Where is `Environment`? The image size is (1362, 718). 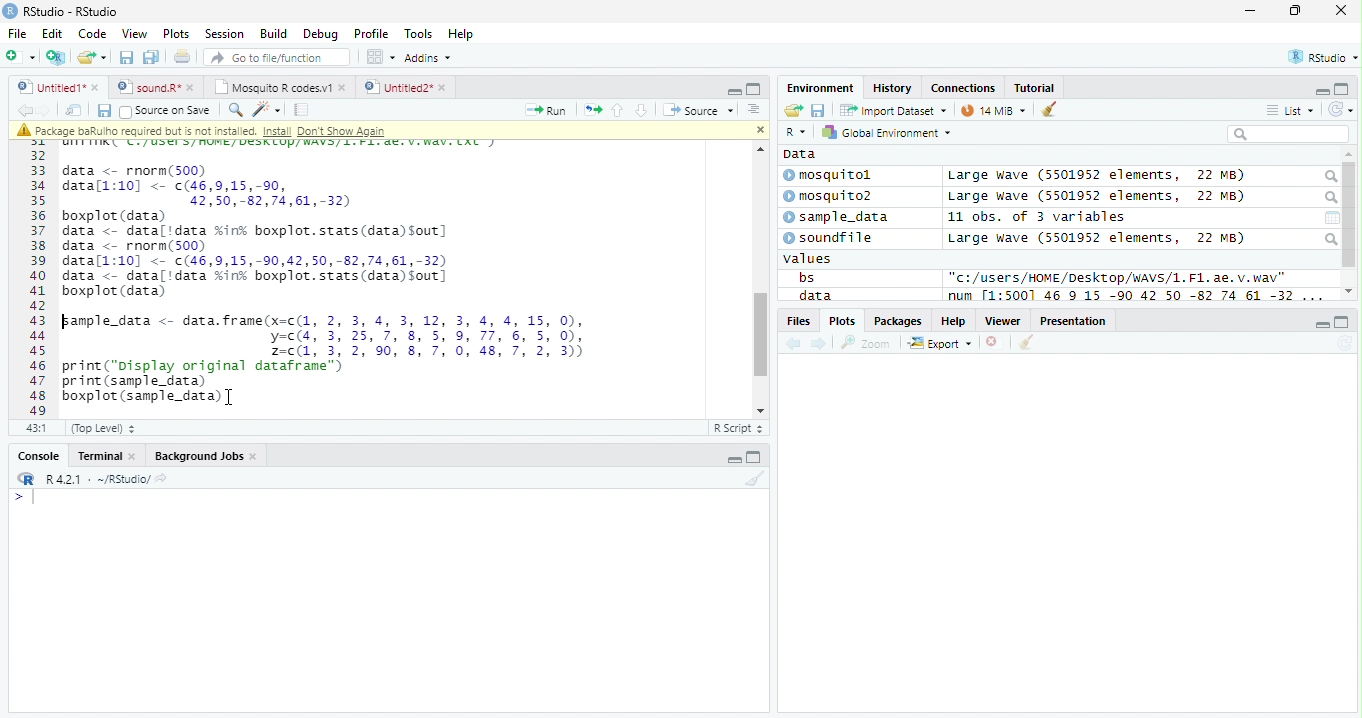
Environment is located at coordinates (821, 88).